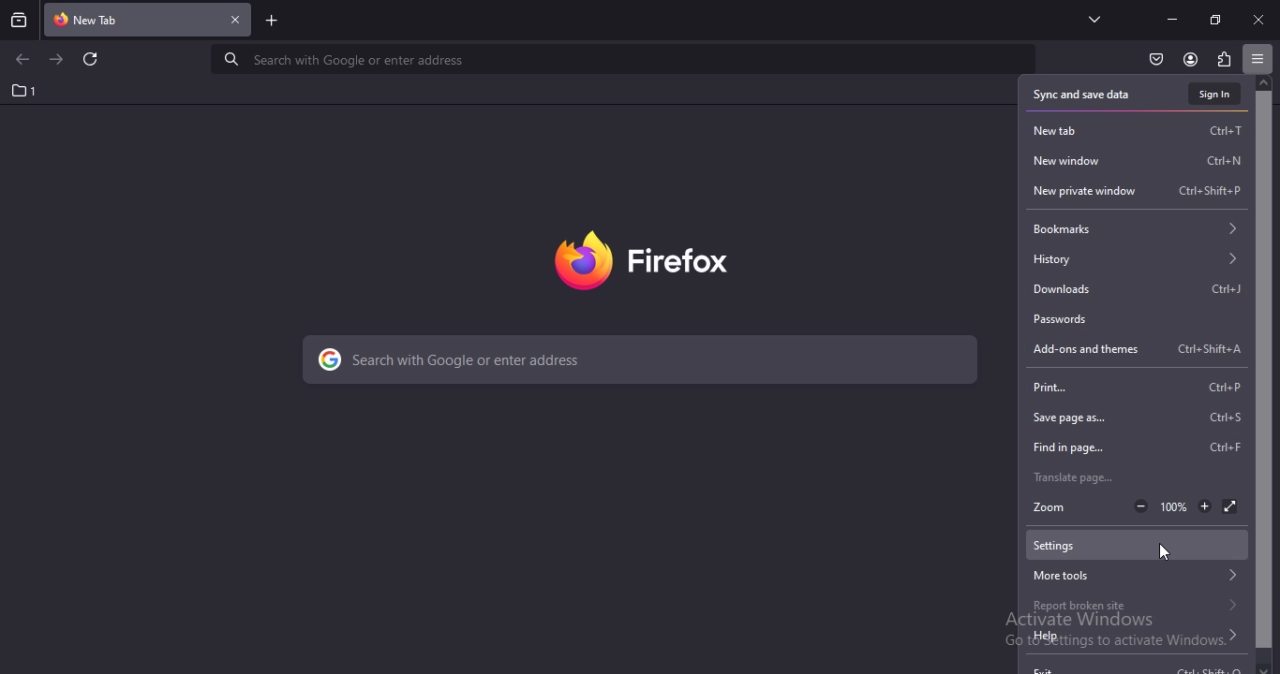  What do you see at coordinates (1054, 507) in the screenshot?
I see `zoom` at bounding box center [1054, 507].